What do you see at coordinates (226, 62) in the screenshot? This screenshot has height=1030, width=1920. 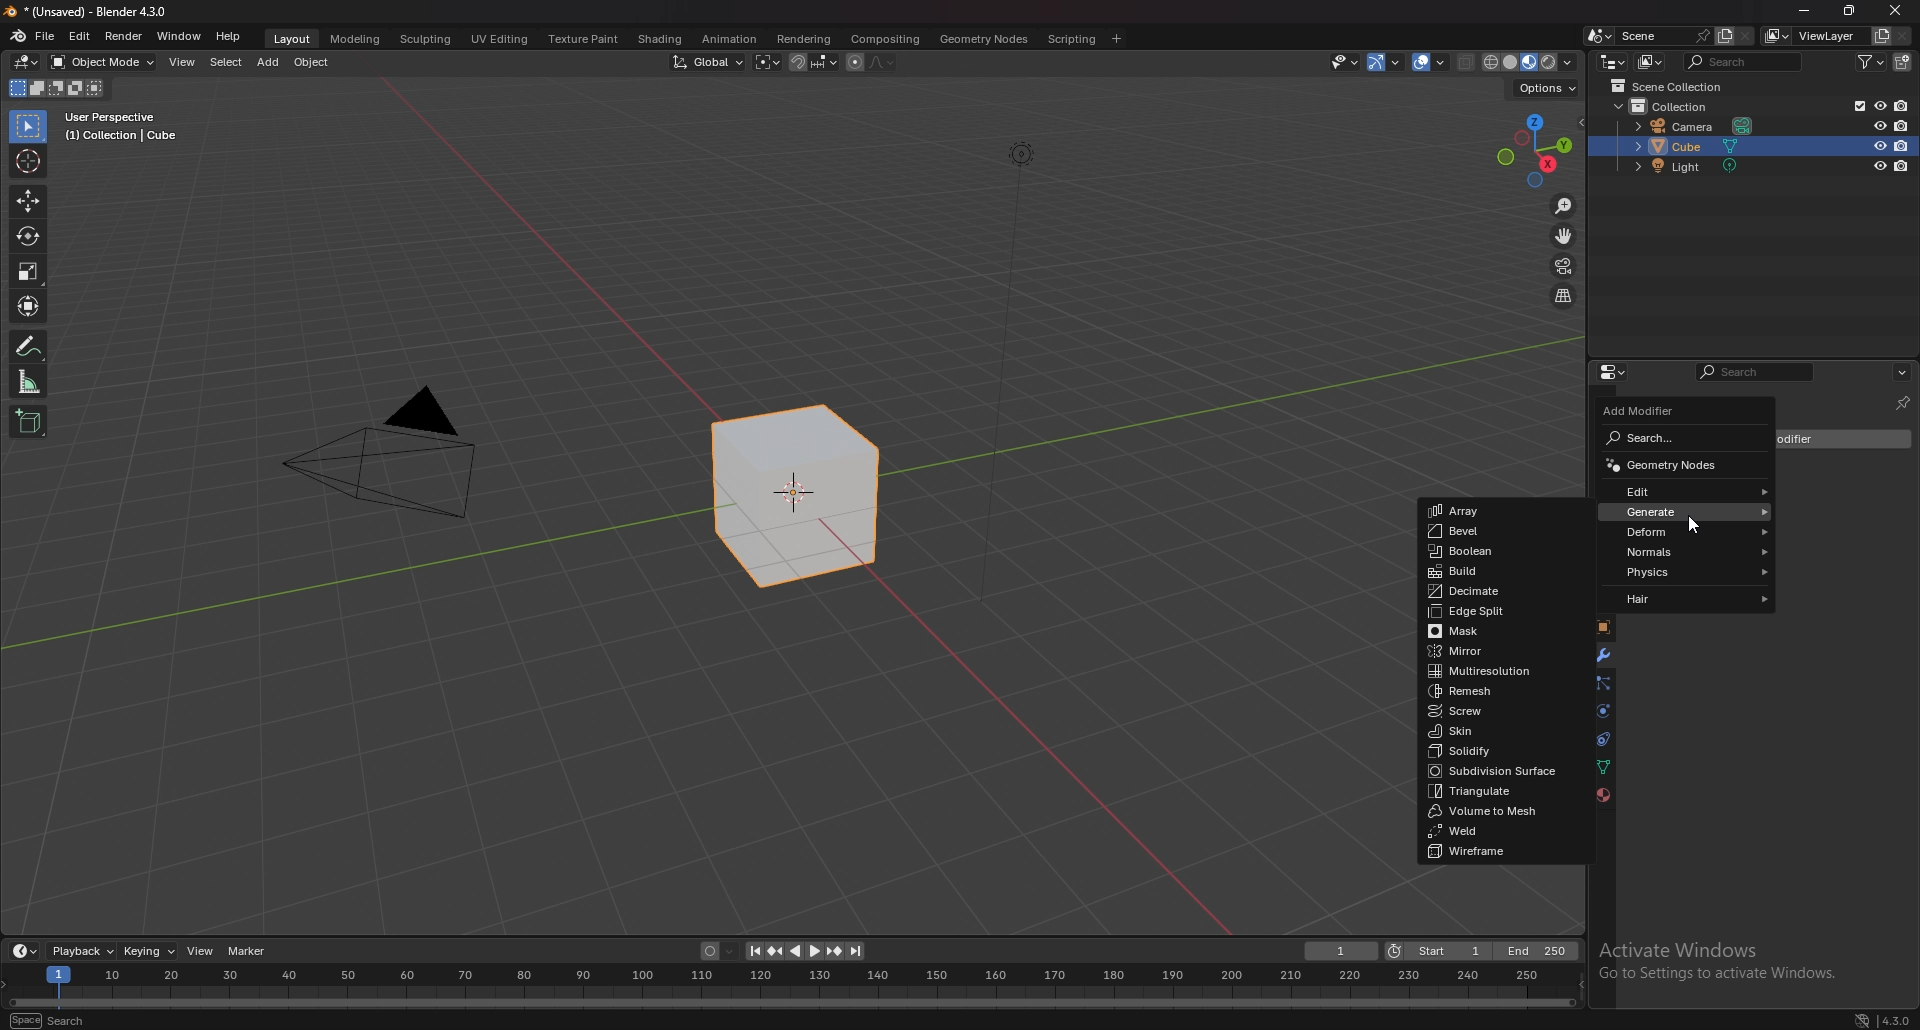 I see `select` at bounding box center [226, 62].